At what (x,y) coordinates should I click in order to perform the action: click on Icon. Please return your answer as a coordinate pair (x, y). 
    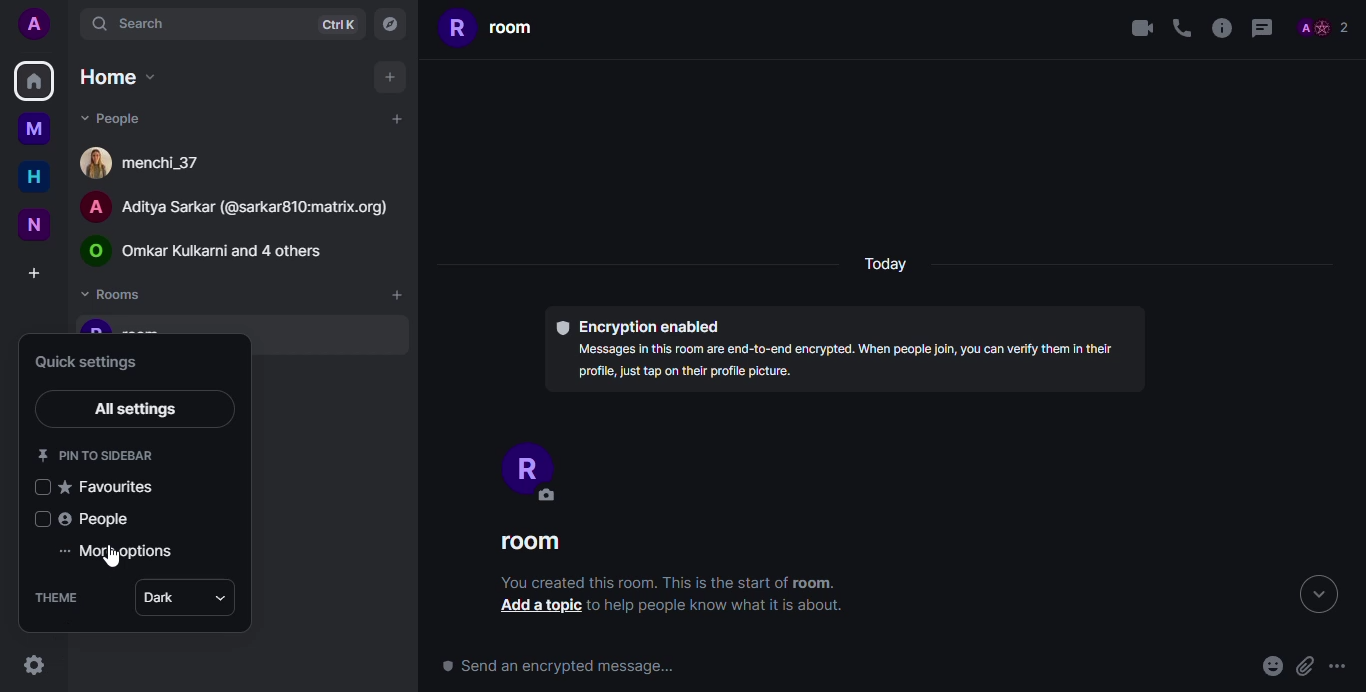
    Looking at the image, I should click on (40, 487).